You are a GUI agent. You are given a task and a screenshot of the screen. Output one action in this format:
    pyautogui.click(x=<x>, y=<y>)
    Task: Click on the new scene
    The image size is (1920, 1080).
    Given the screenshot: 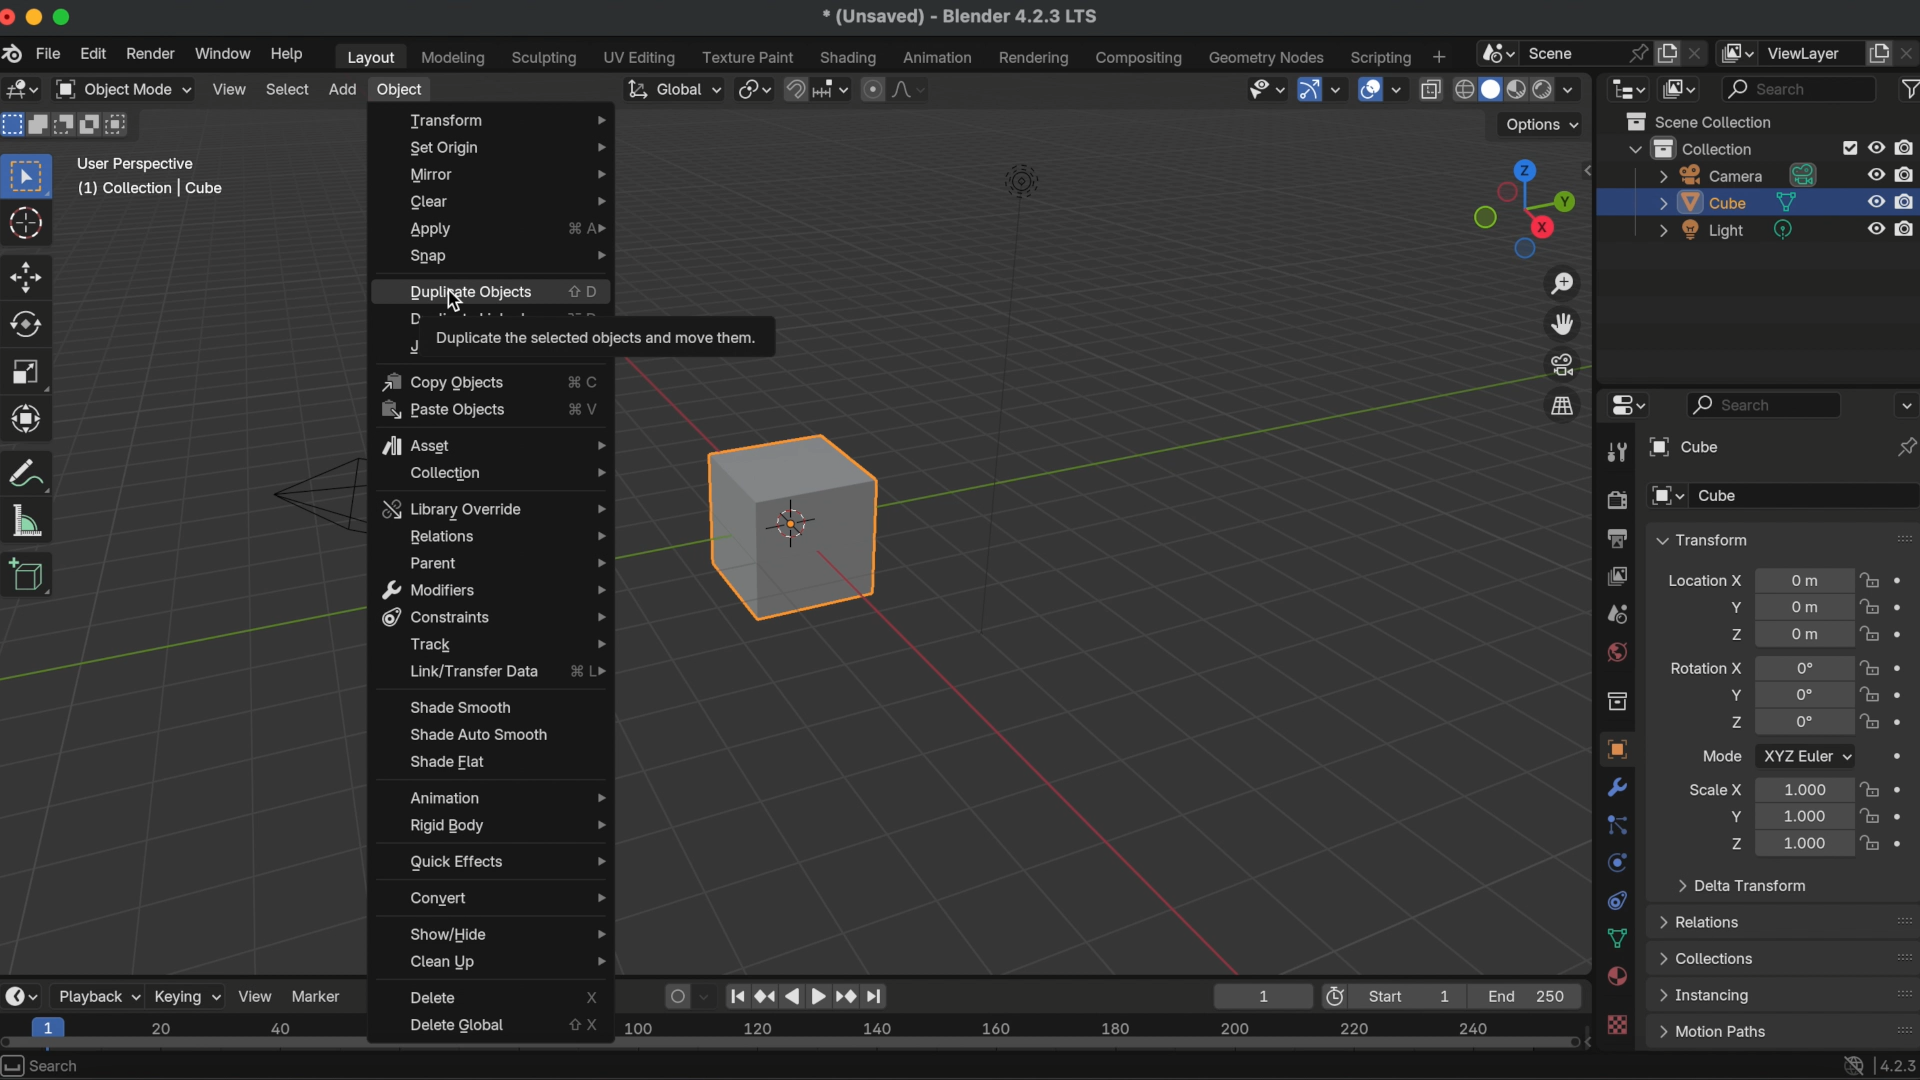 What is the action you would take?
    pyautogui.click(x=1668, y=53)
    